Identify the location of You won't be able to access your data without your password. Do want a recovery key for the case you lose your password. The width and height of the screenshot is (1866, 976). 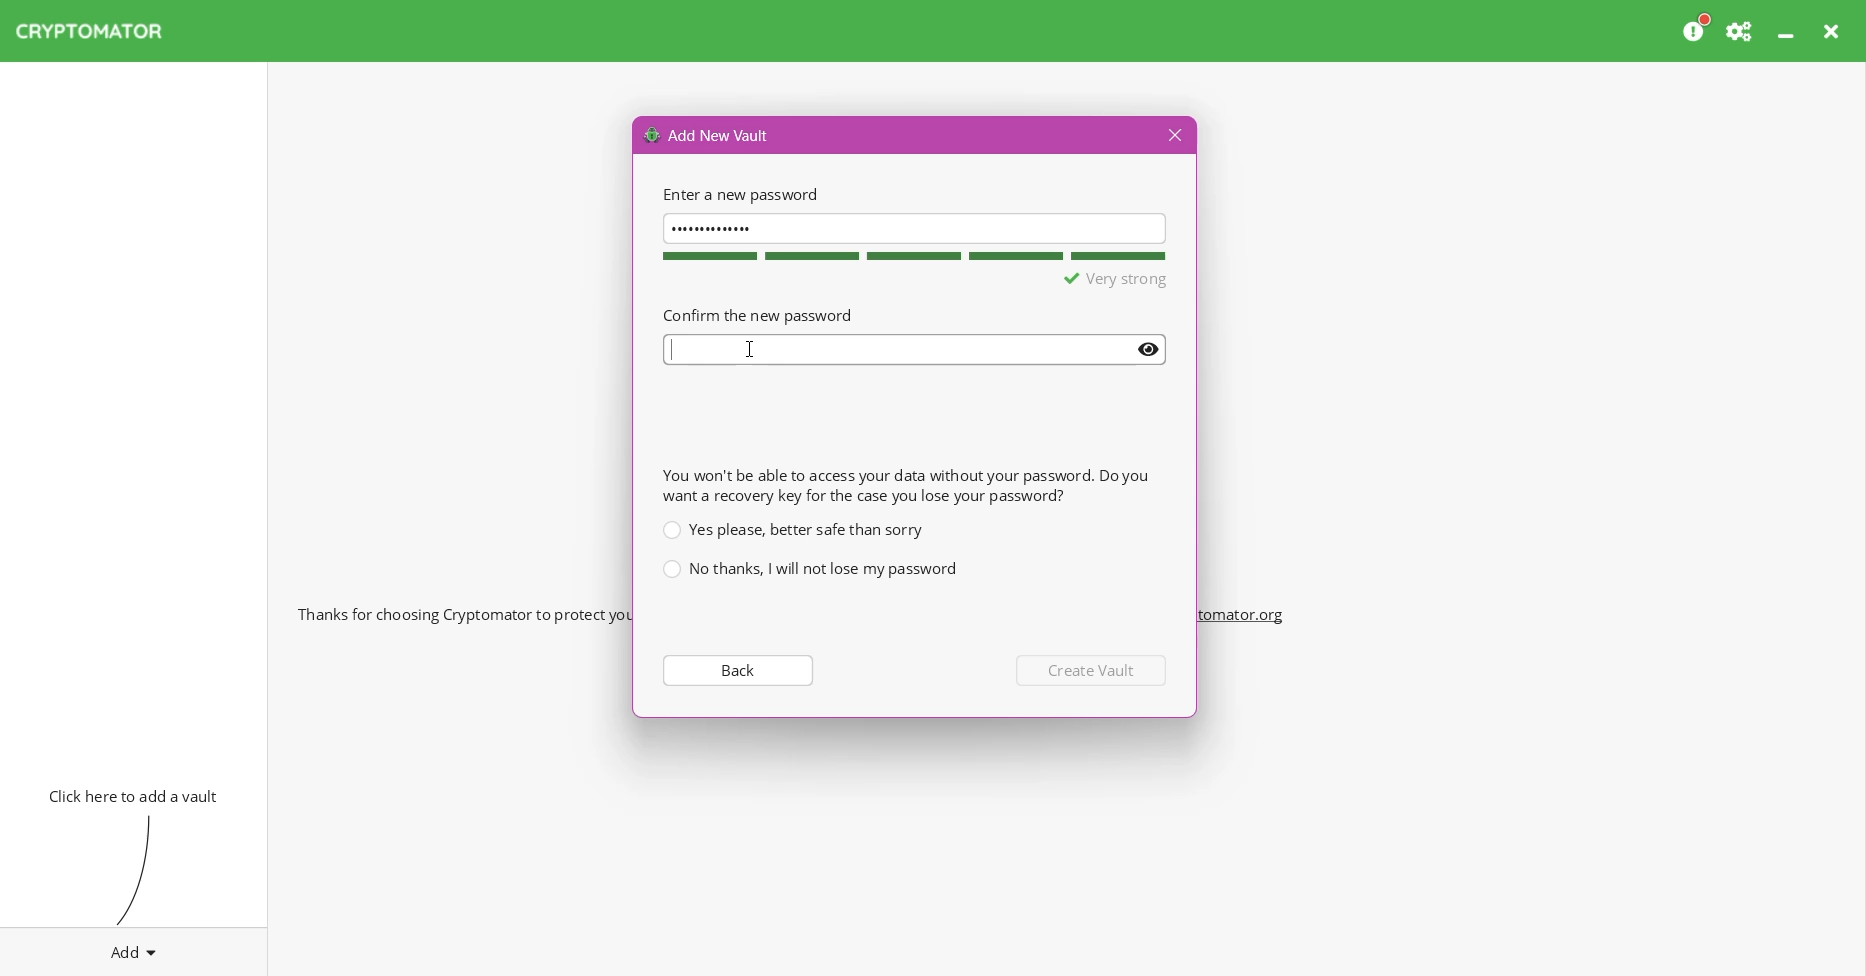
(905, 485).